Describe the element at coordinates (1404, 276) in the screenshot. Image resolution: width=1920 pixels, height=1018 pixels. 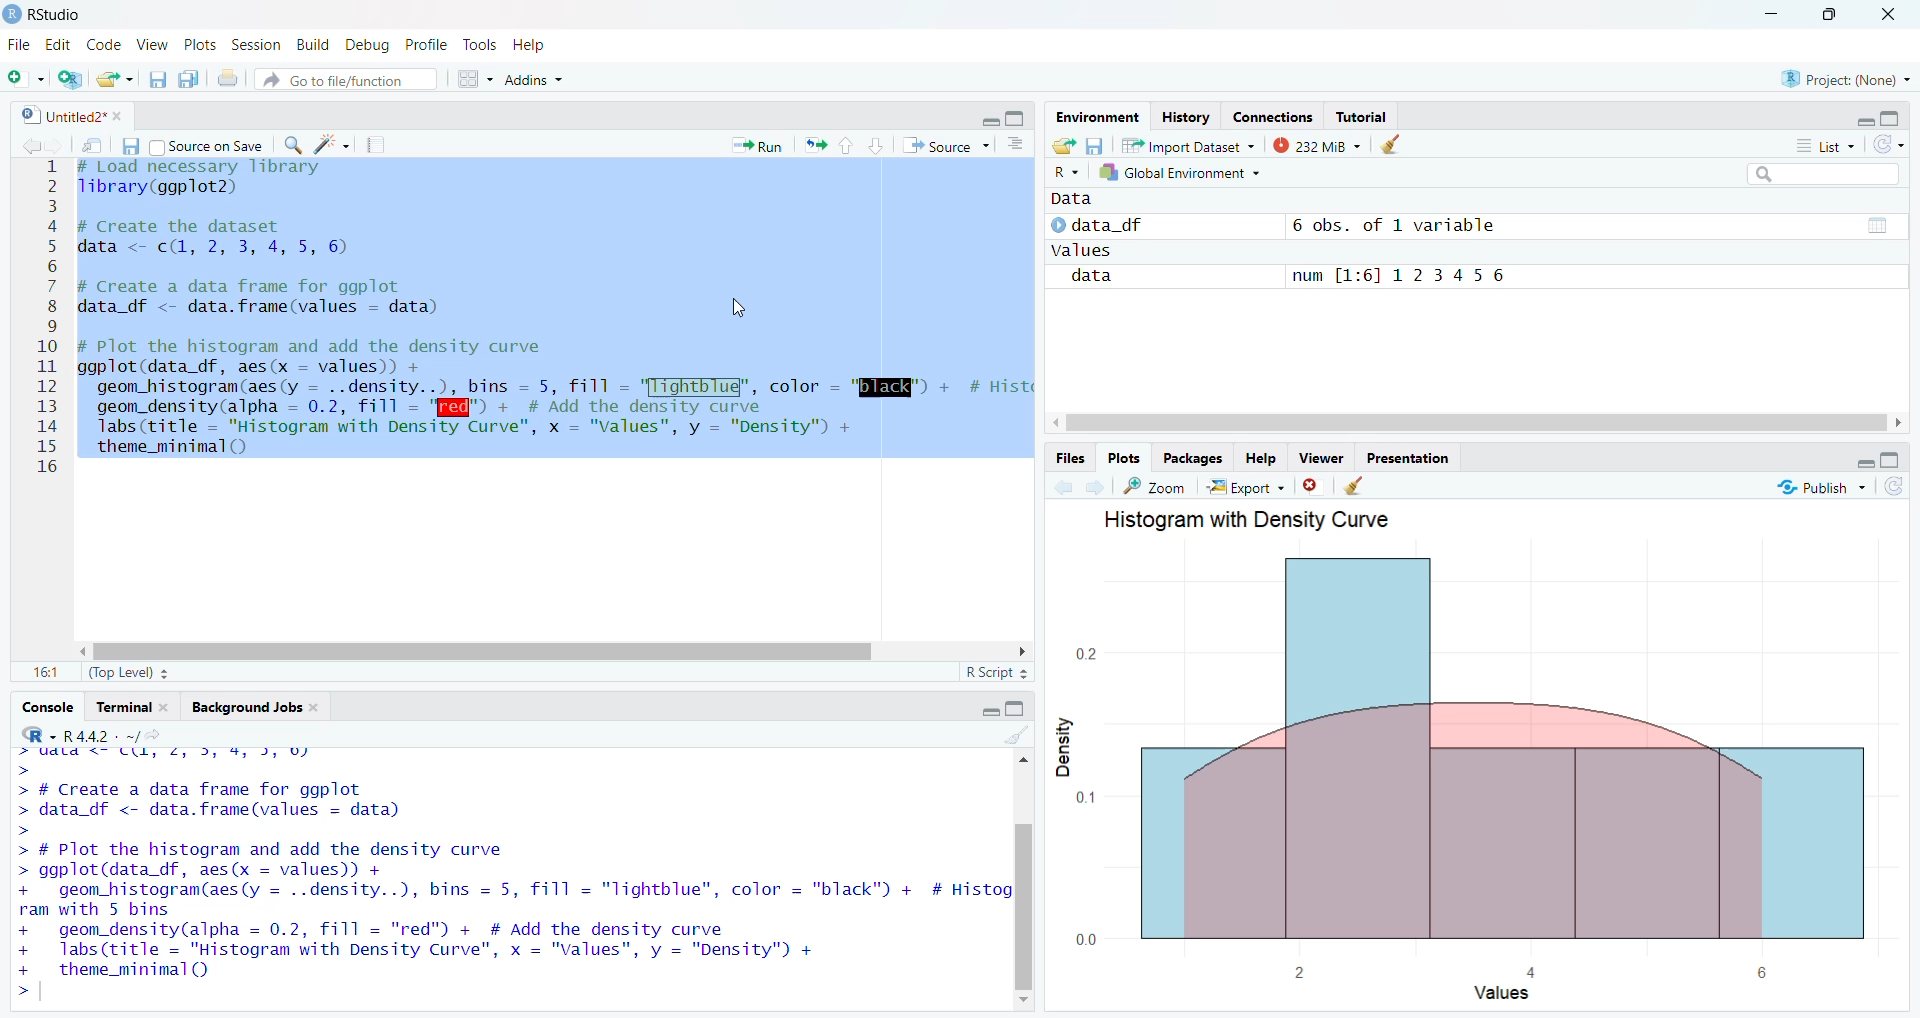
I see `num [1:6] 123456` at that location.